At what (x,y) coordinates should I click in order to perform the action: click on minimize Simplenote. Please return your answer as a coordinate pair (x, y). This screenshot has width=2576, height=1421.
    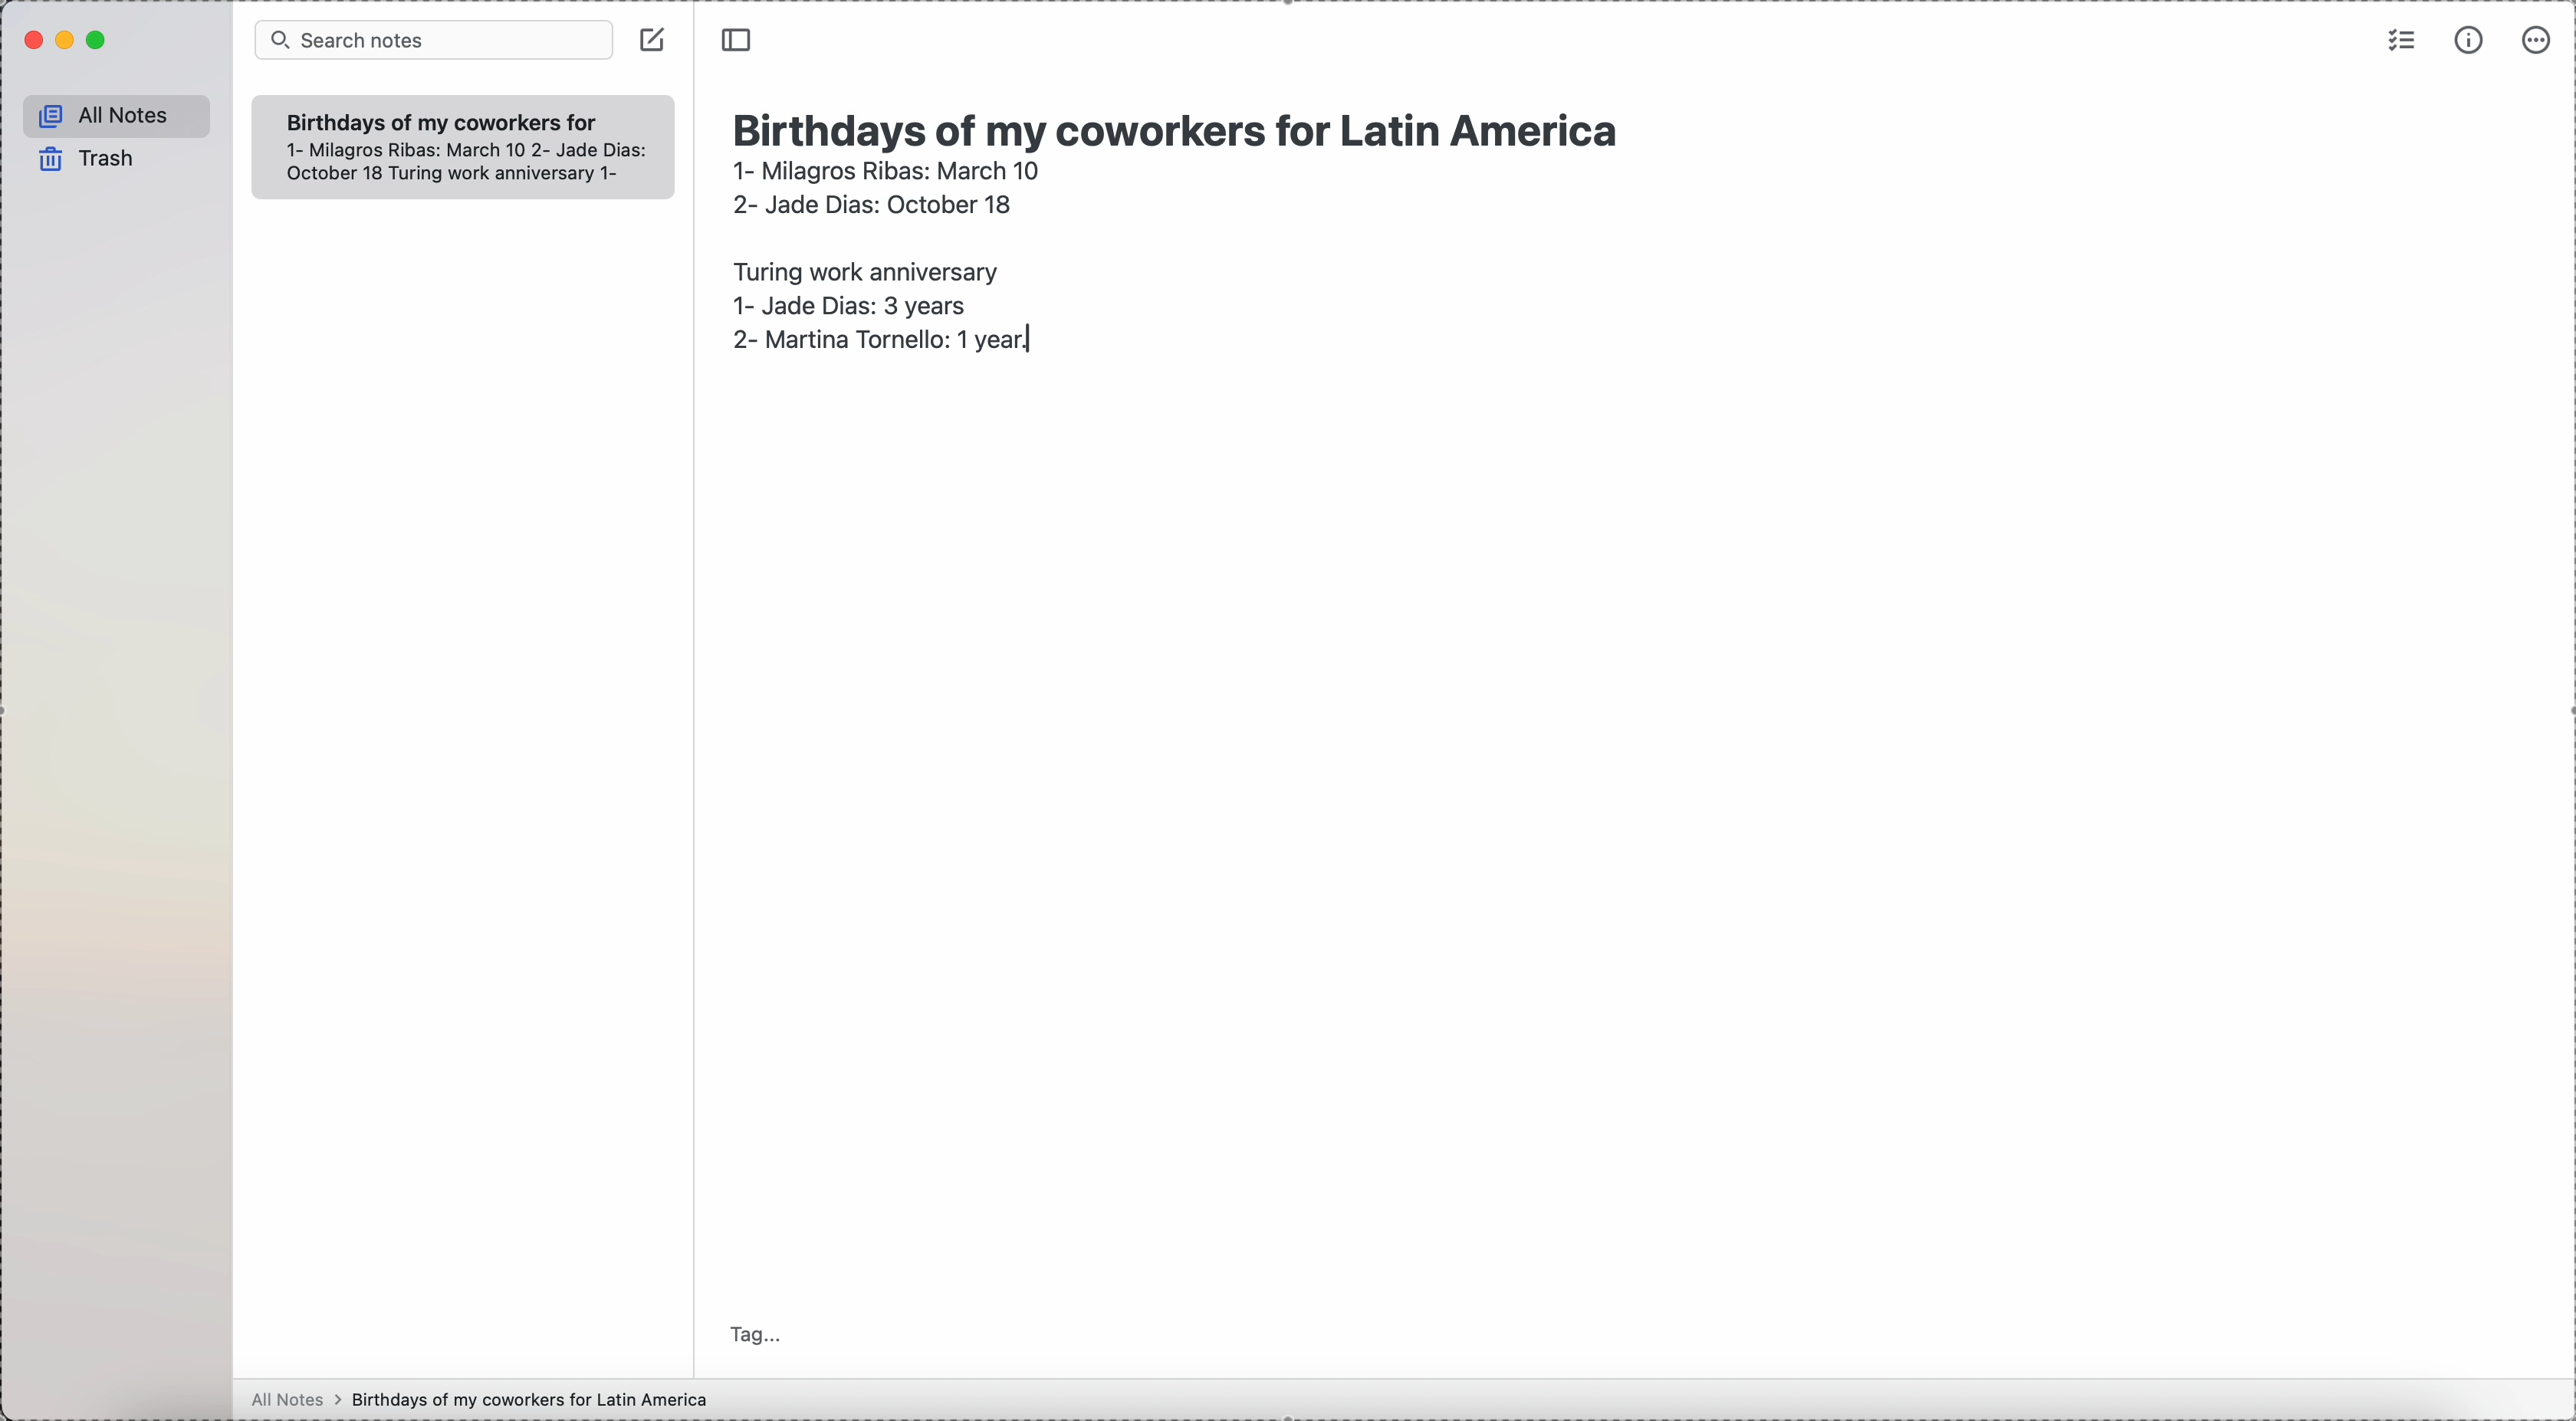
    Looking at the image, I should click on (69, 42).